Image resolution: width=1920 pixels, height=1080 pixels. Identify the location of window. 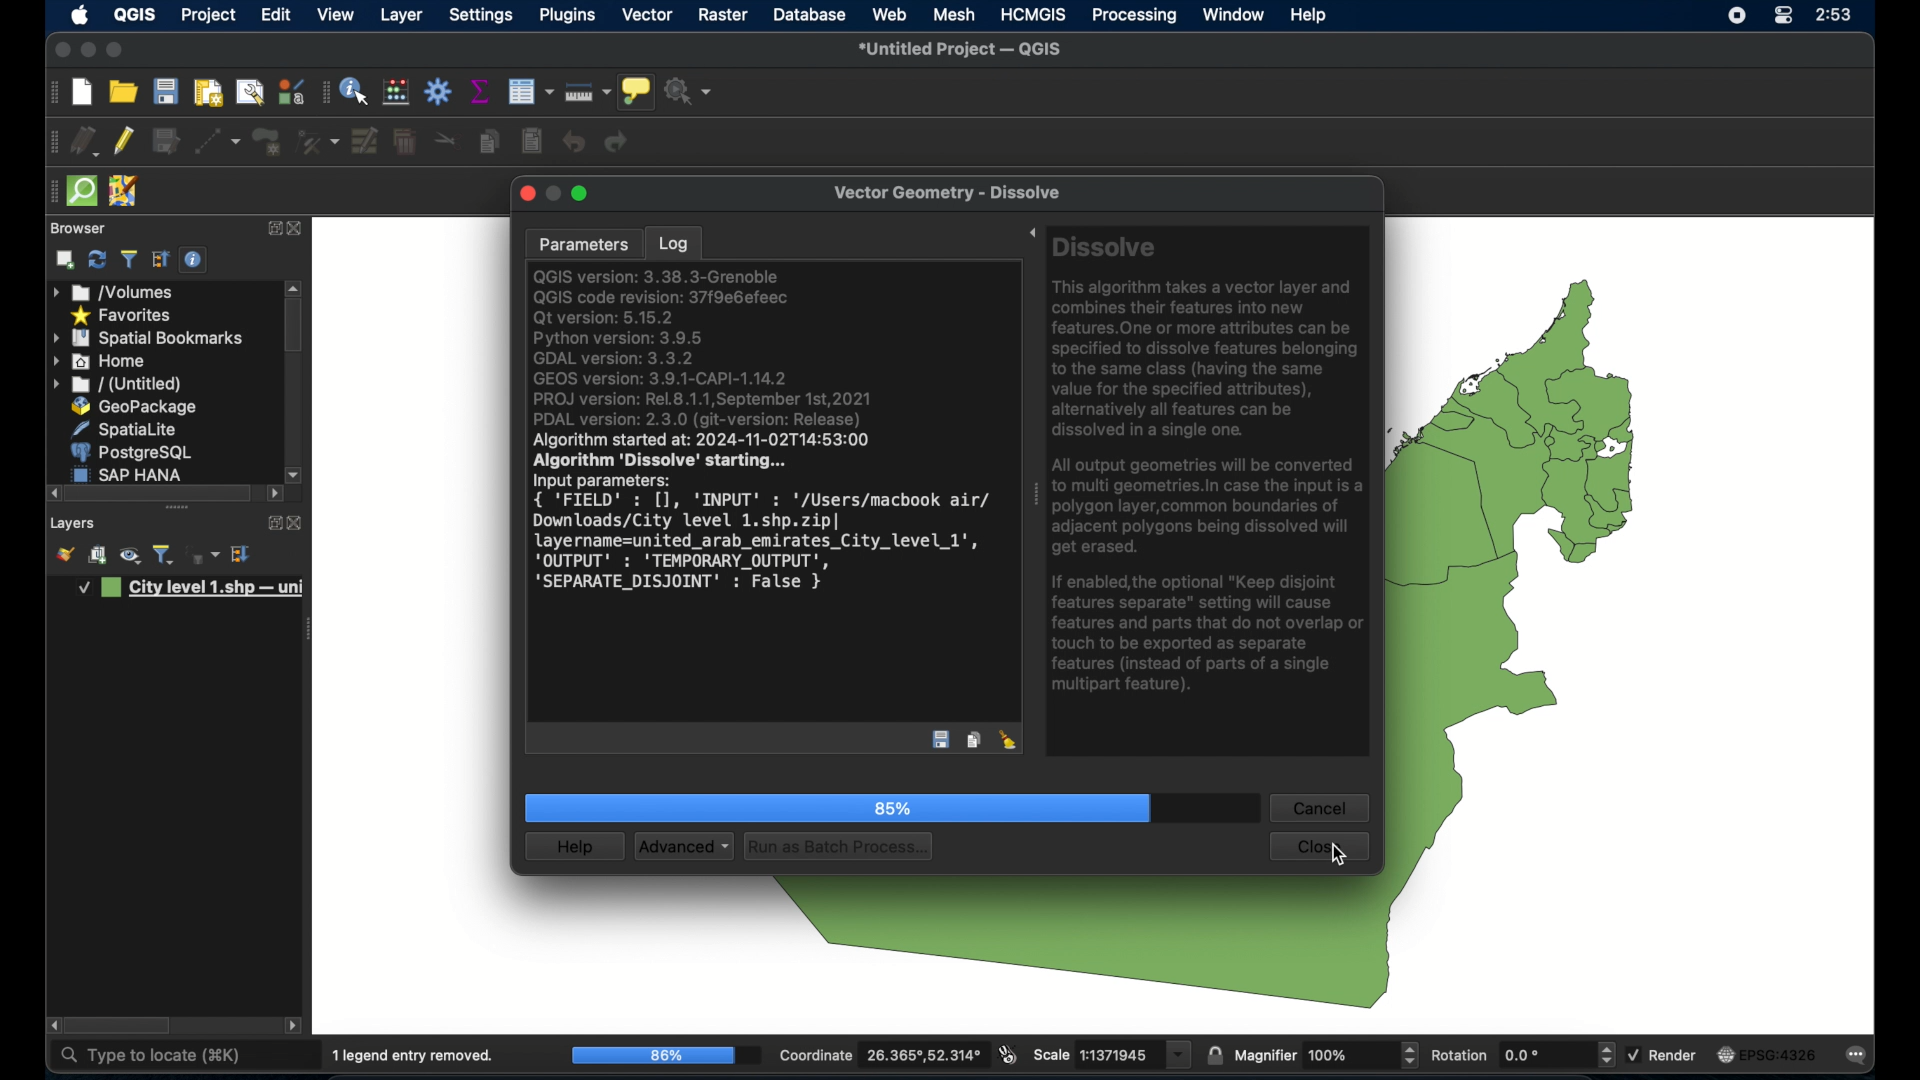
(1233, 14).